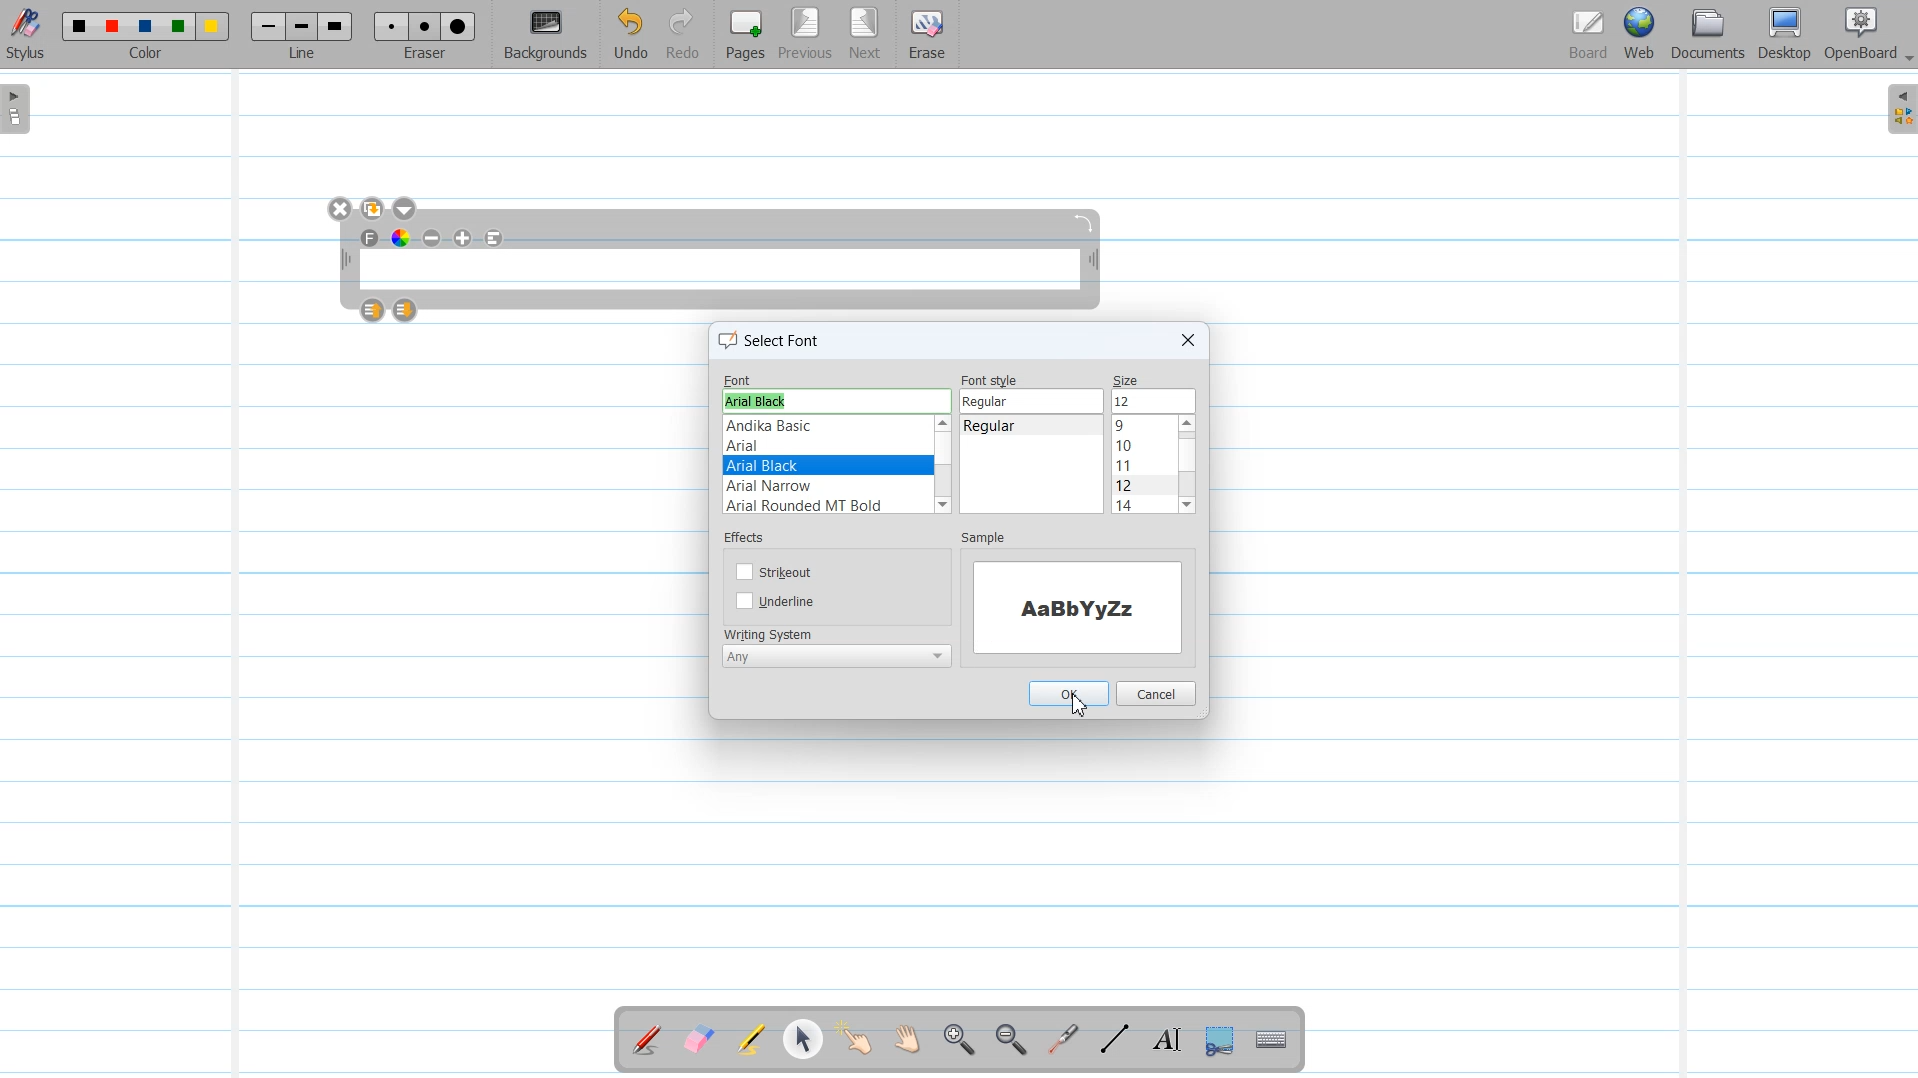 The image size is (1918, 1078). I want to click on Align to left text, so click(495, 238).